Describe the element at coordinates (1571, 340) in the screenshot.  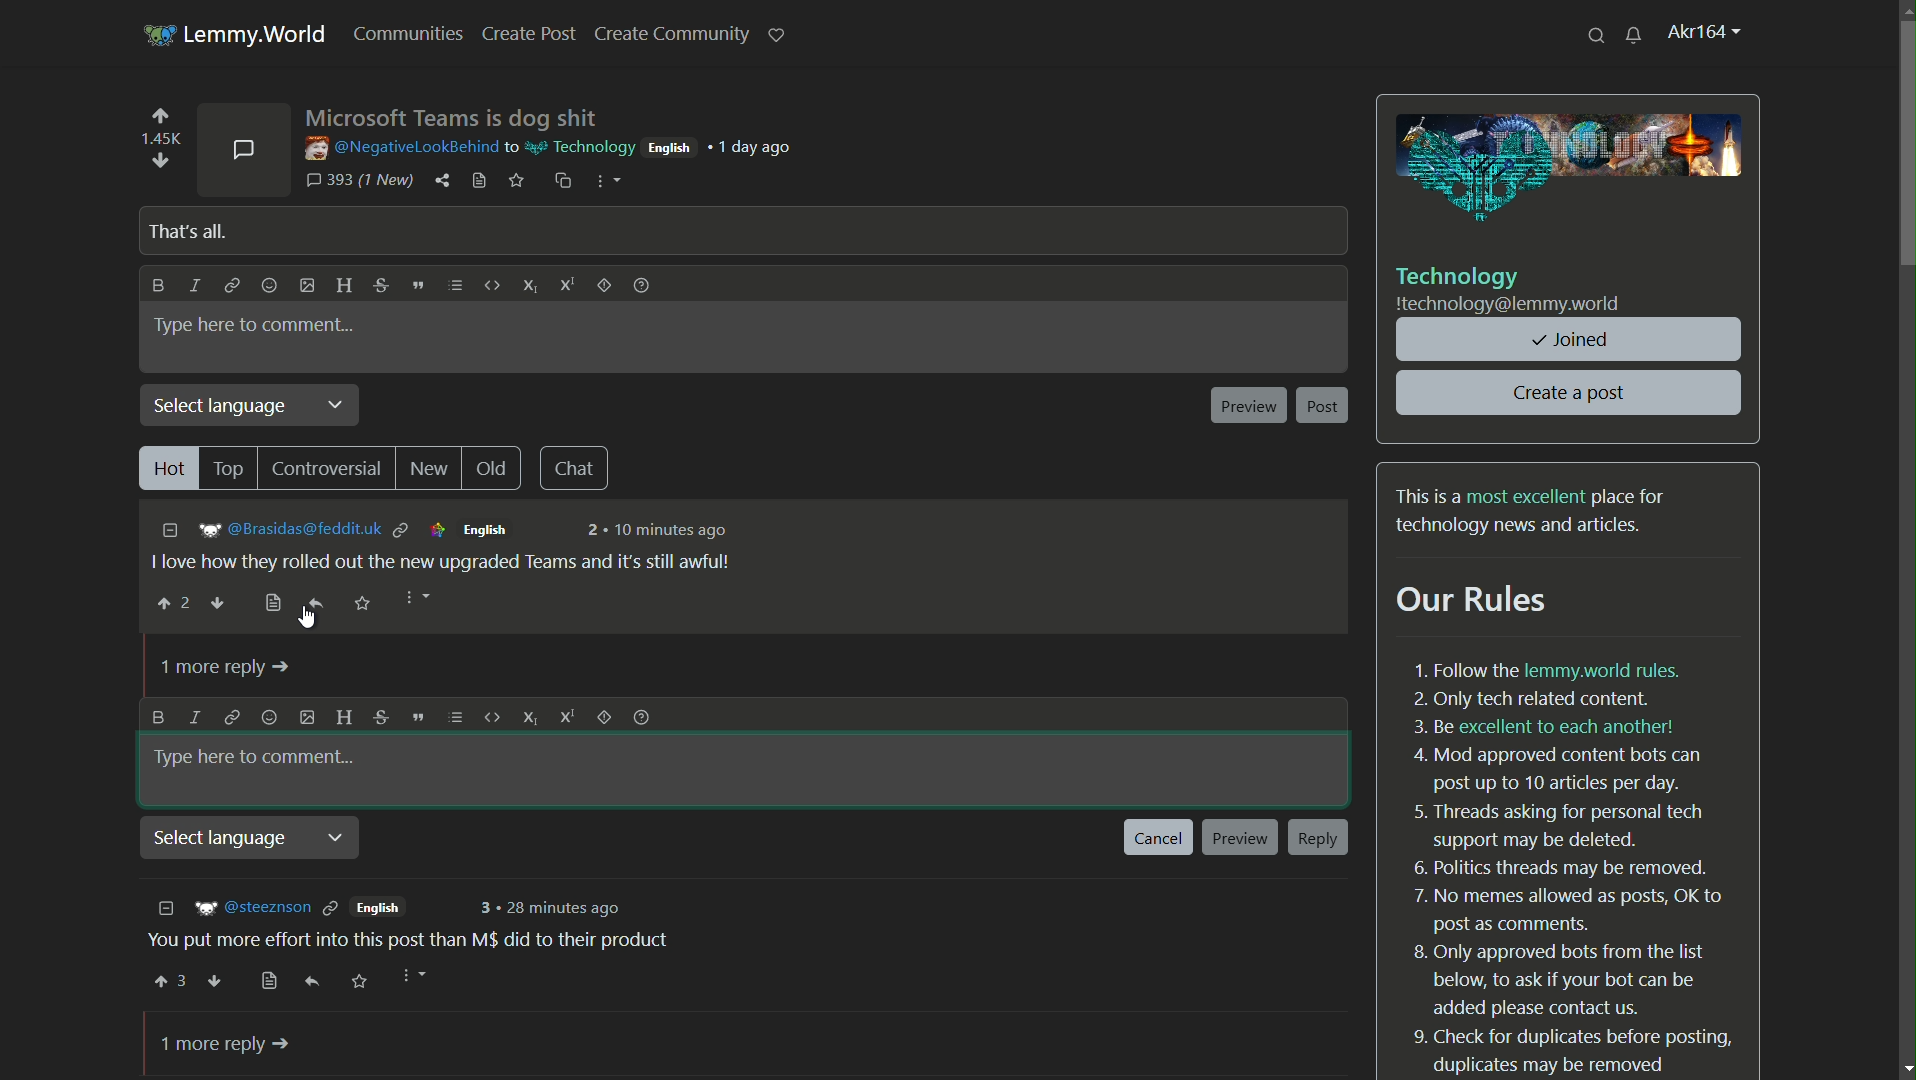
I see `joined` at that location.